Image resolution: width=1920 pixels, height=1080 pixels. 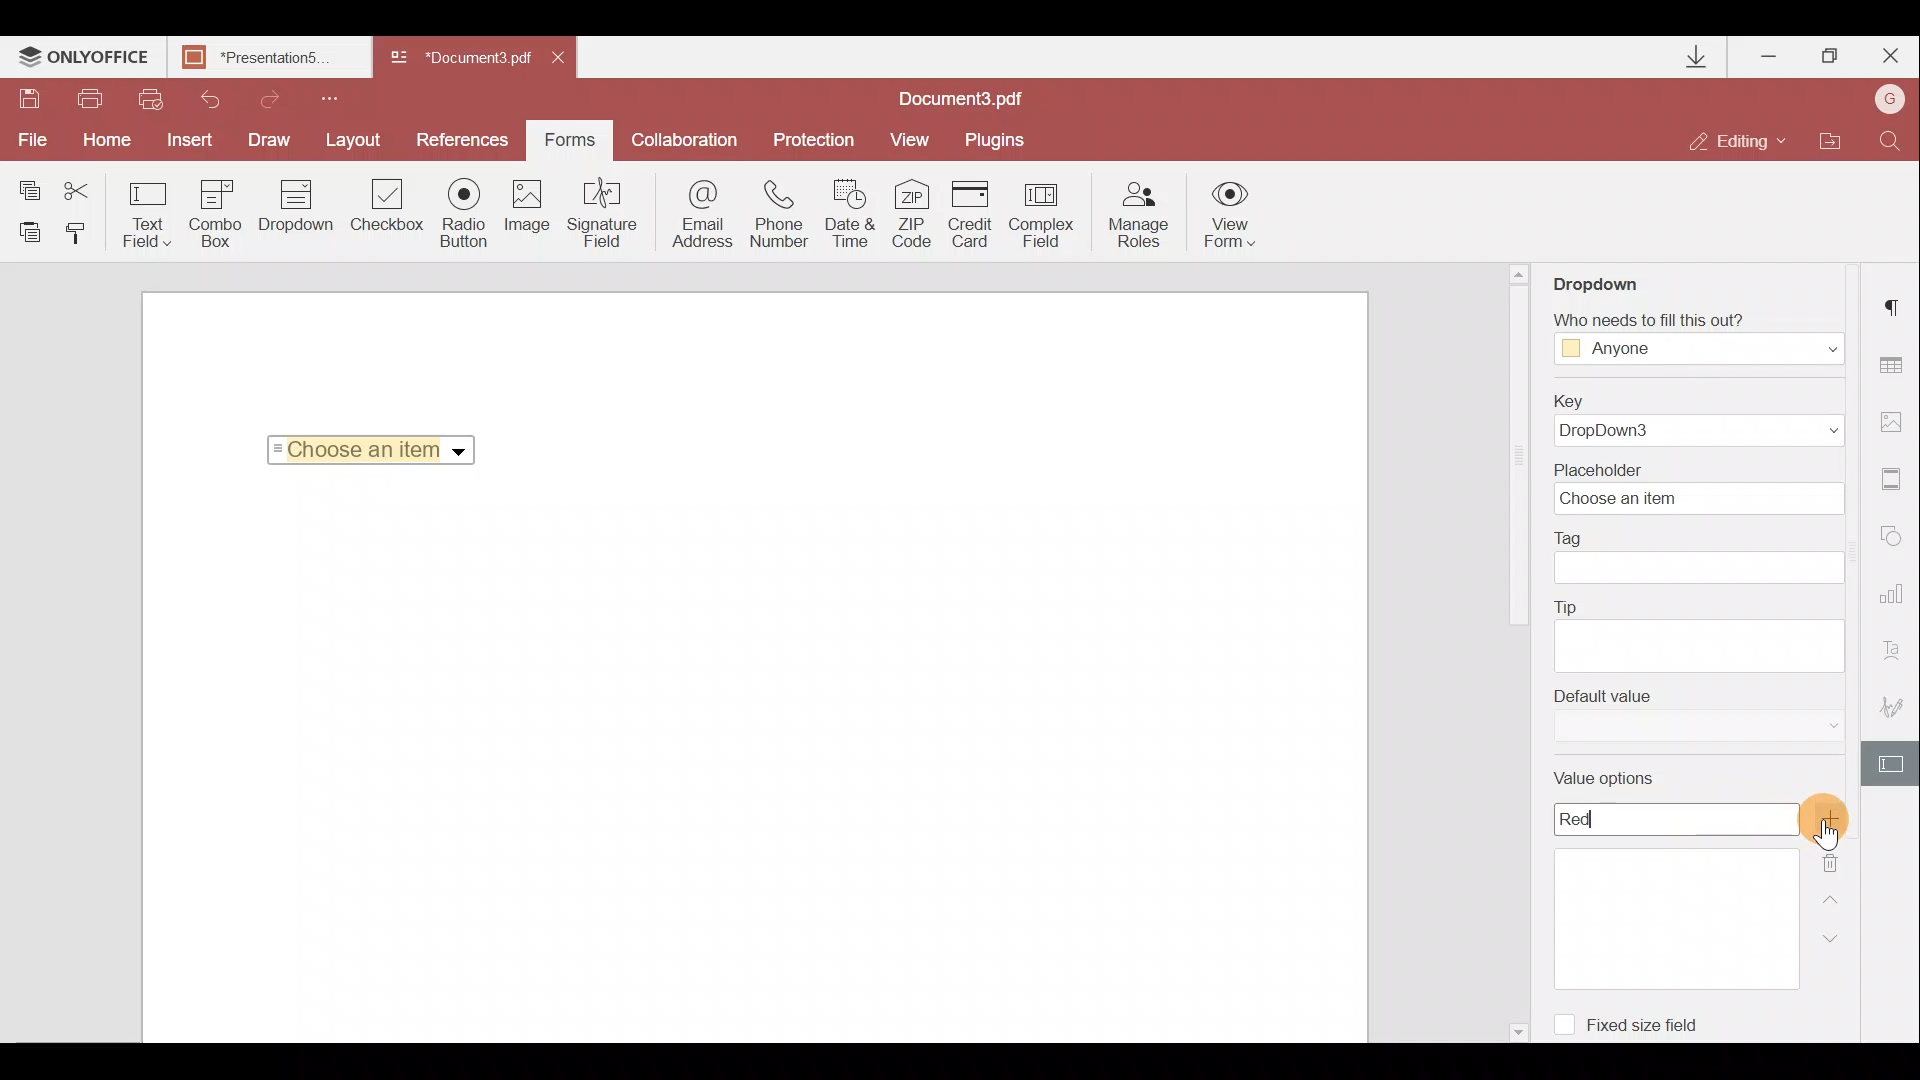 What do you see at coordinates (1700, 57) in the screenshot?
I see `Downloads` at bounding box center [1700, 57].